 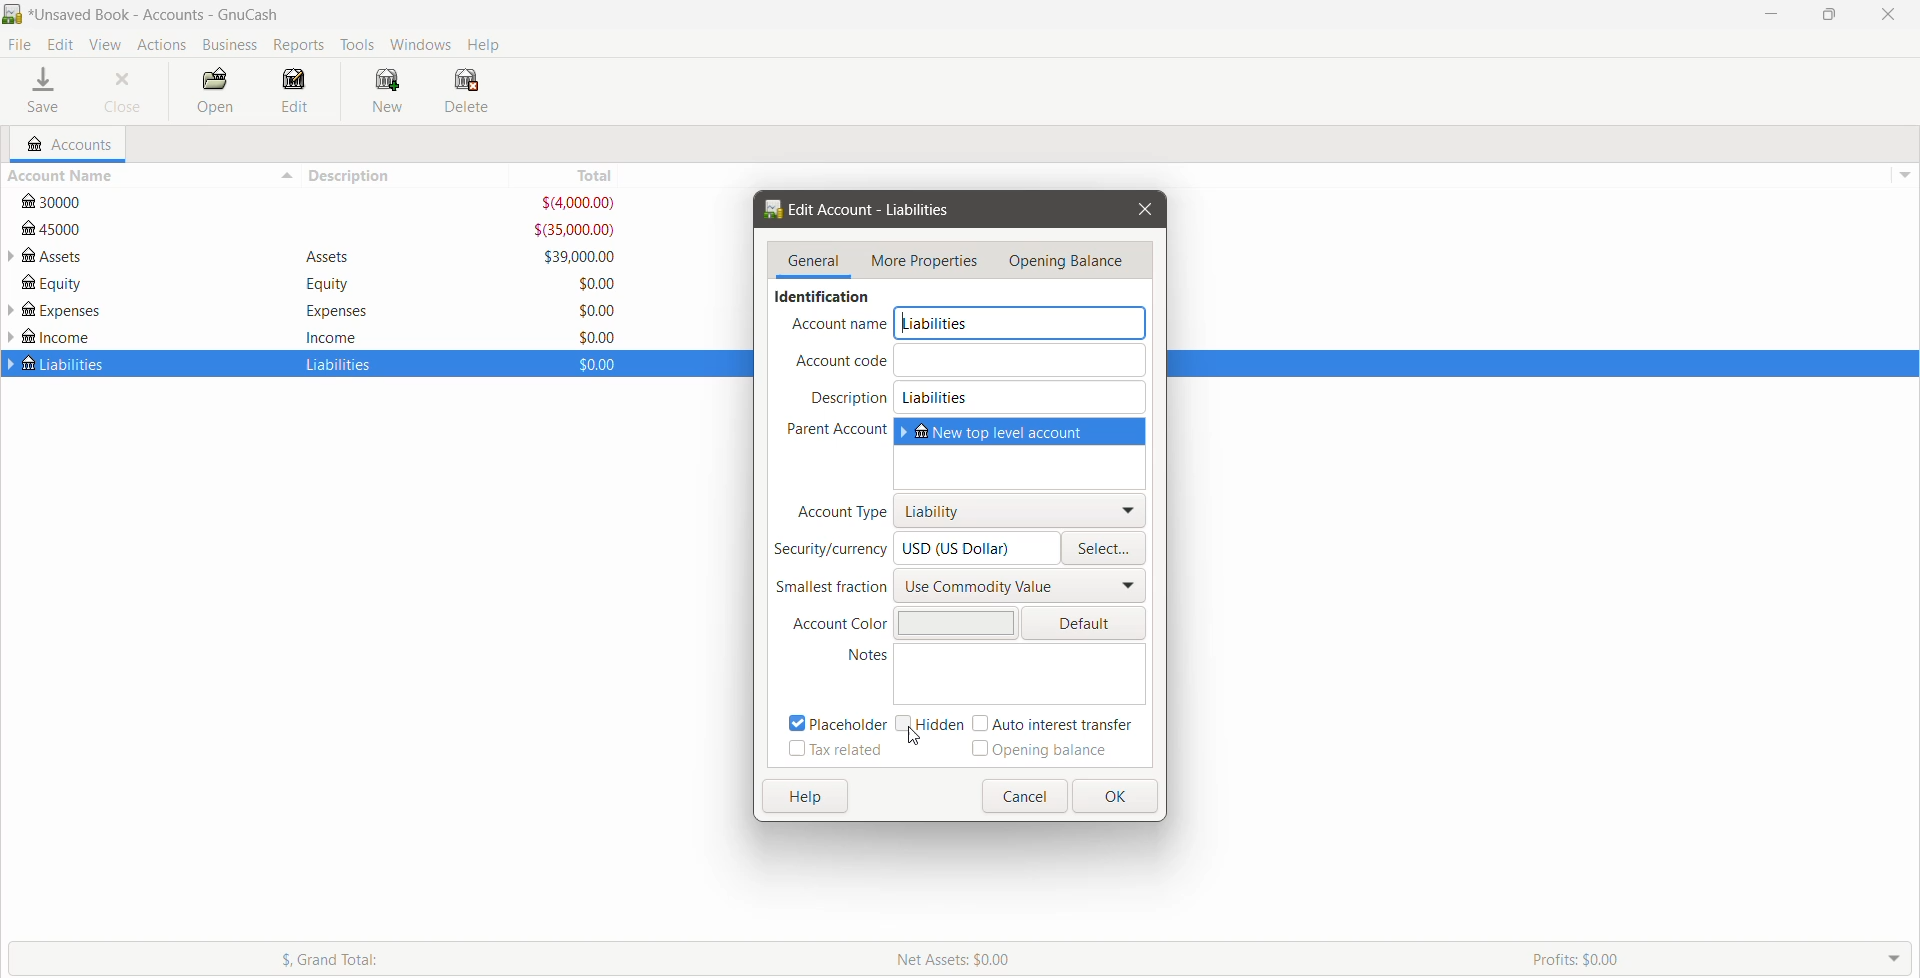 What do you see at coordinates (422, 43) in the screenshot?
I see `Windows` at bounding box center [422, 43].